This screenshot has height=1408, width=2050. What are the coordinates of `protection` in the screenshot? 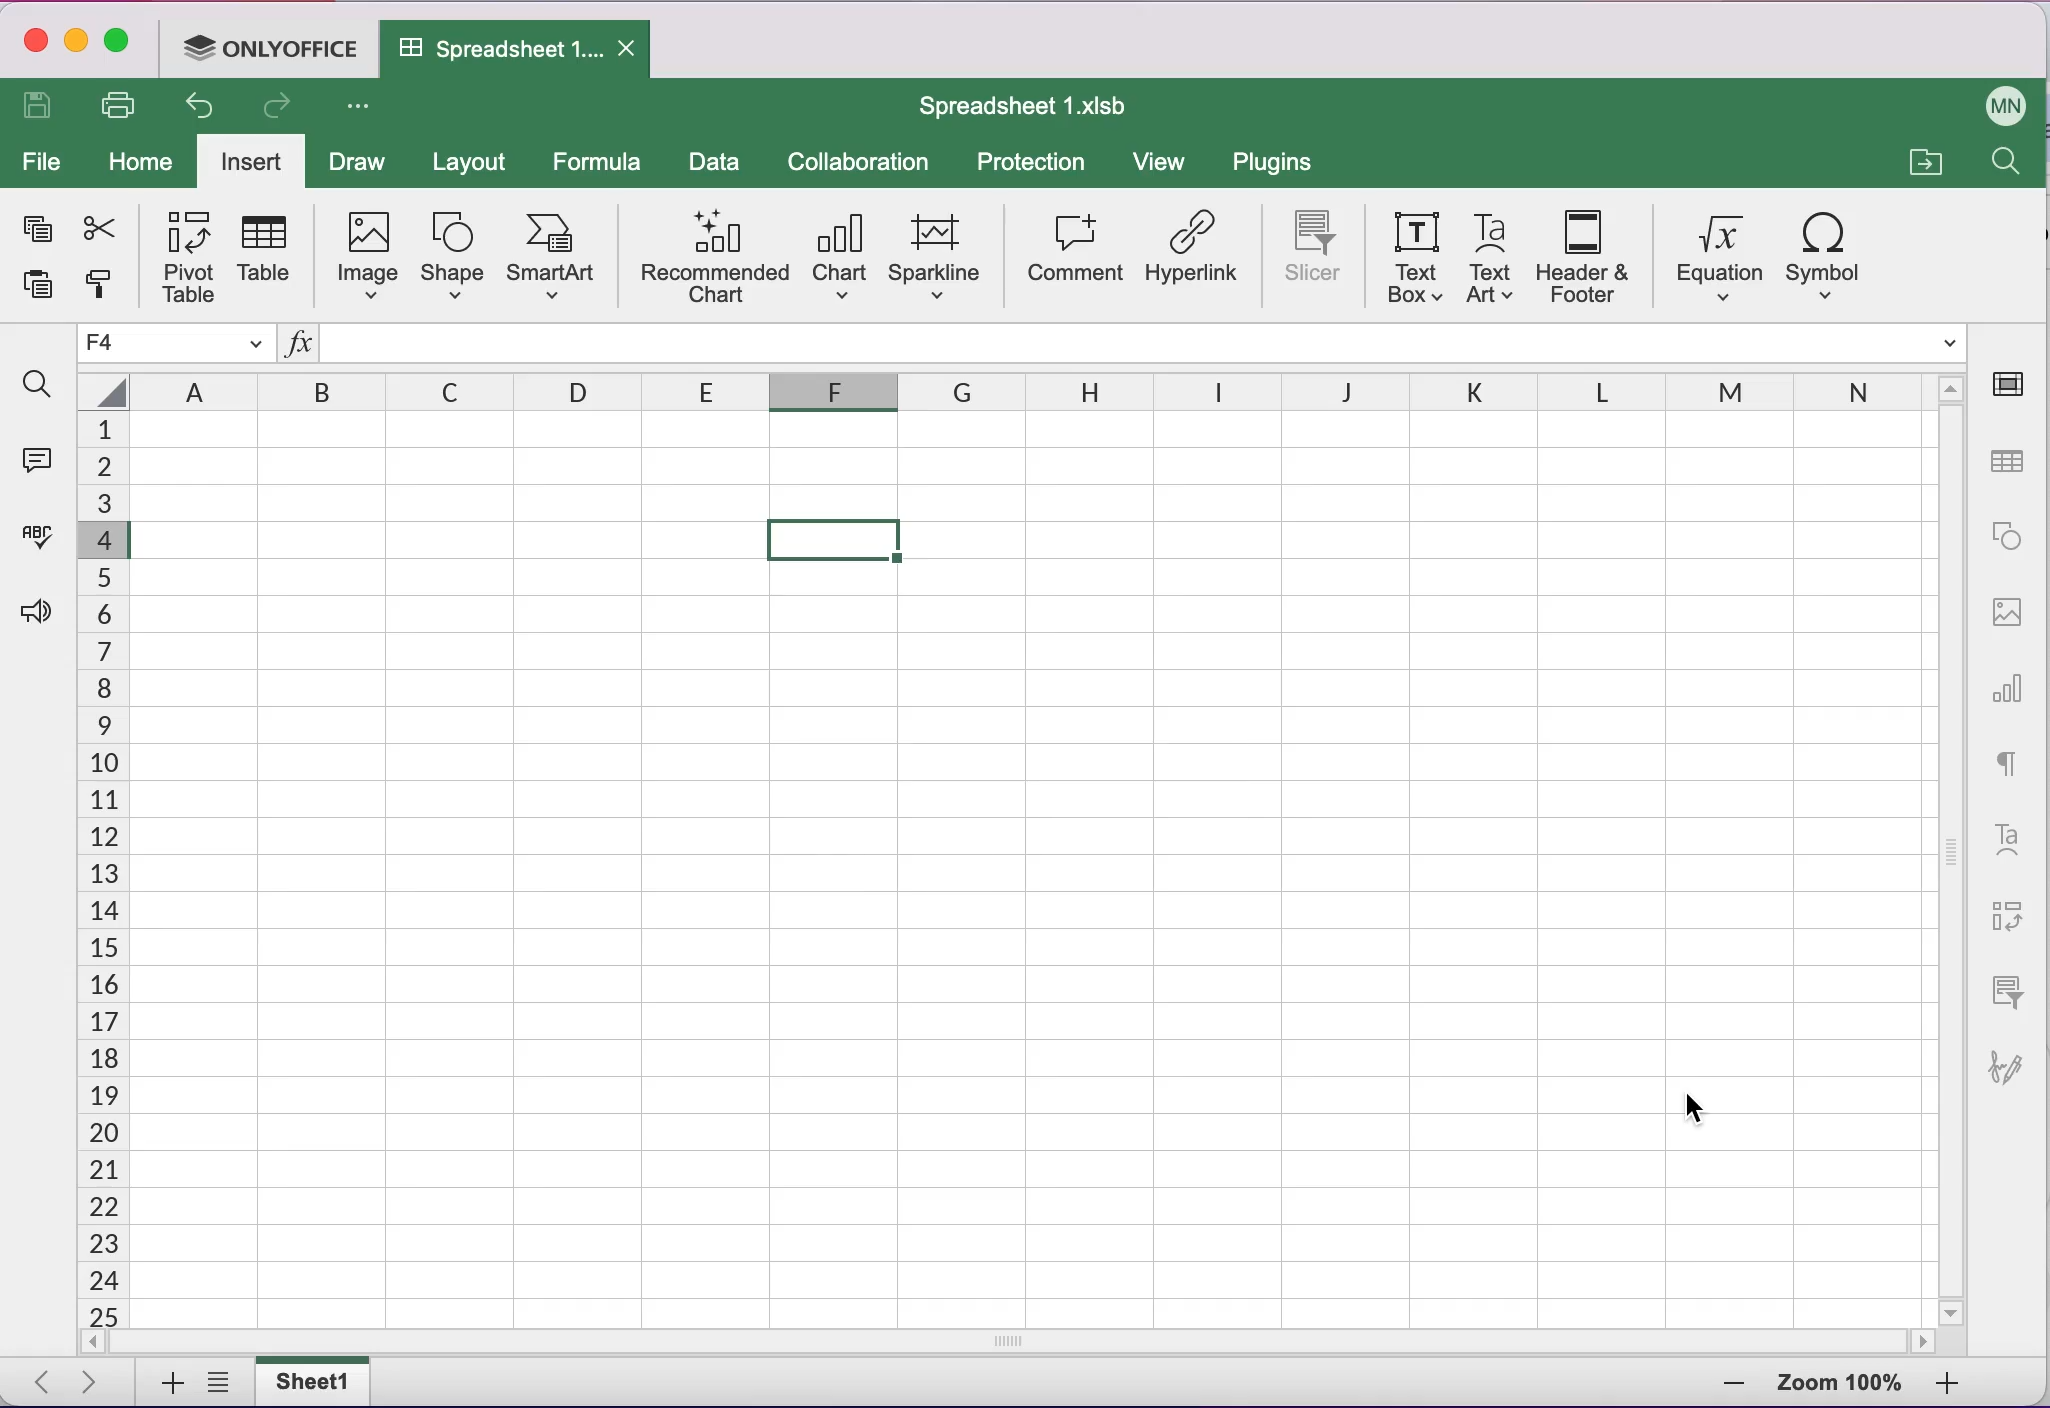 It's located at (1037, 163).